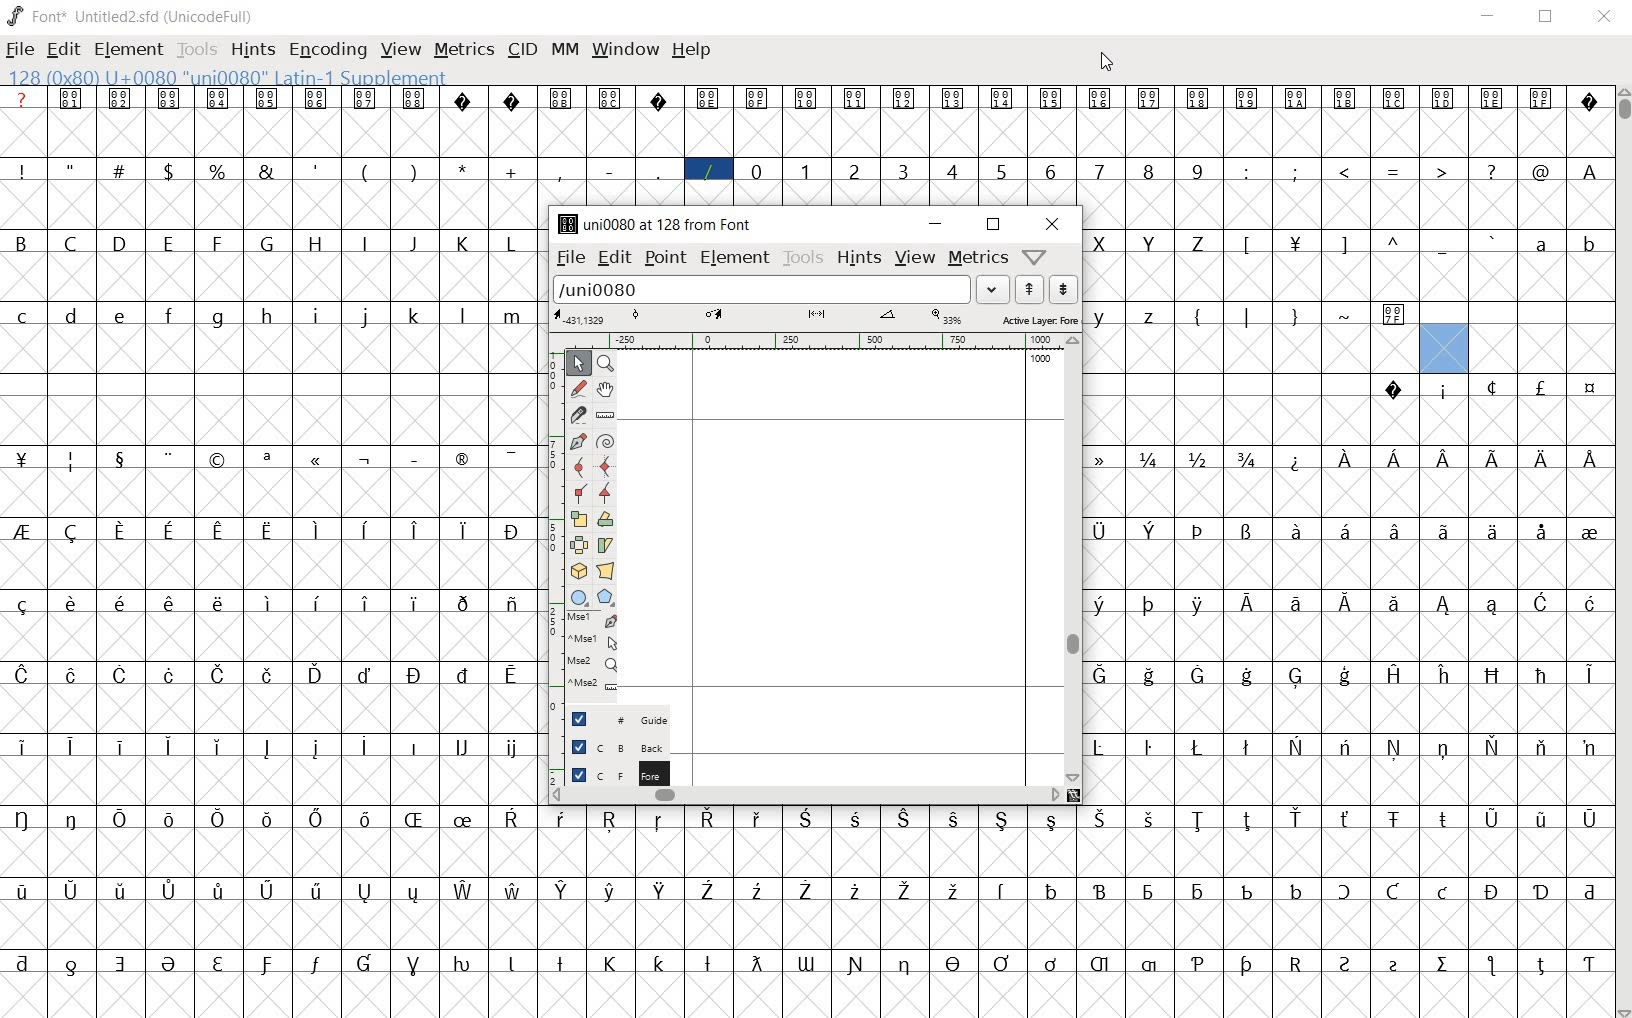 The image size is (1632, 1018). What do you see at coordinates (1150, 244) in the screenshot?
I see `glyph` at bounding box center [1150, 244].